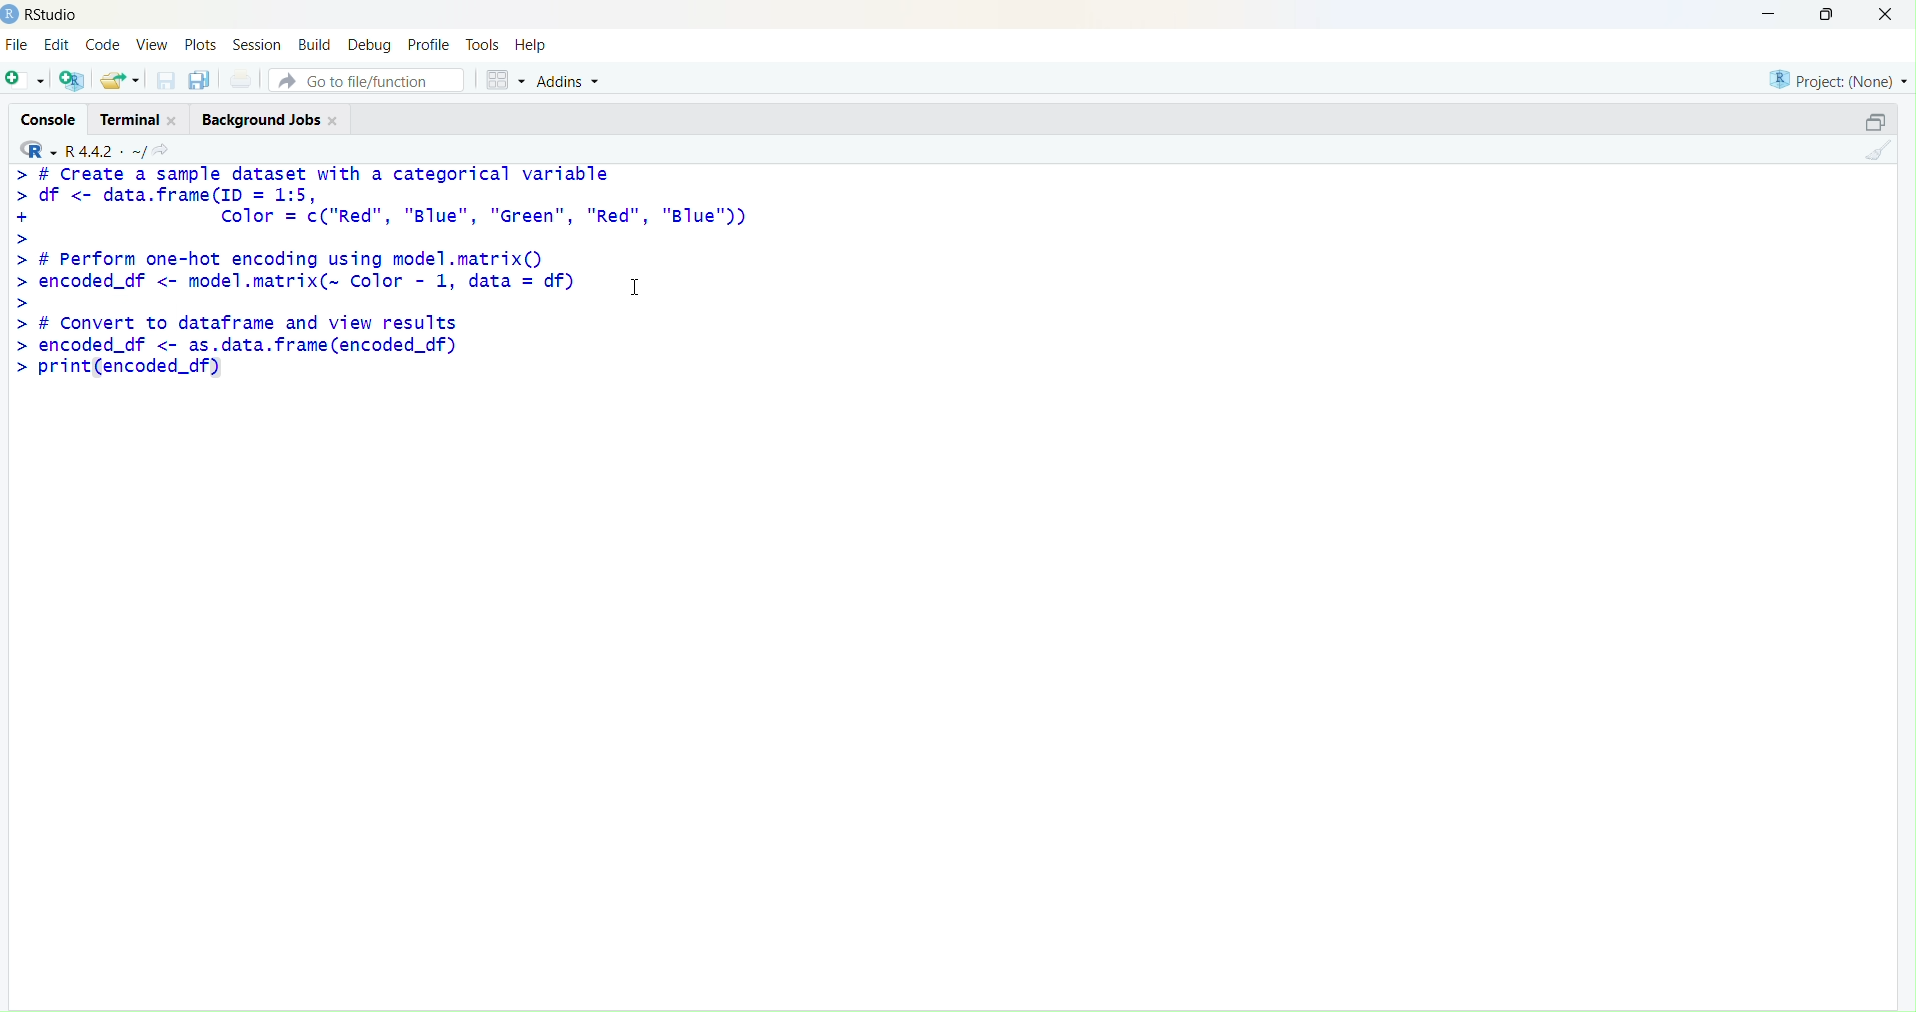  Describe the element at coordinates (154, 44) in the screenshot. I see `view` at that location.